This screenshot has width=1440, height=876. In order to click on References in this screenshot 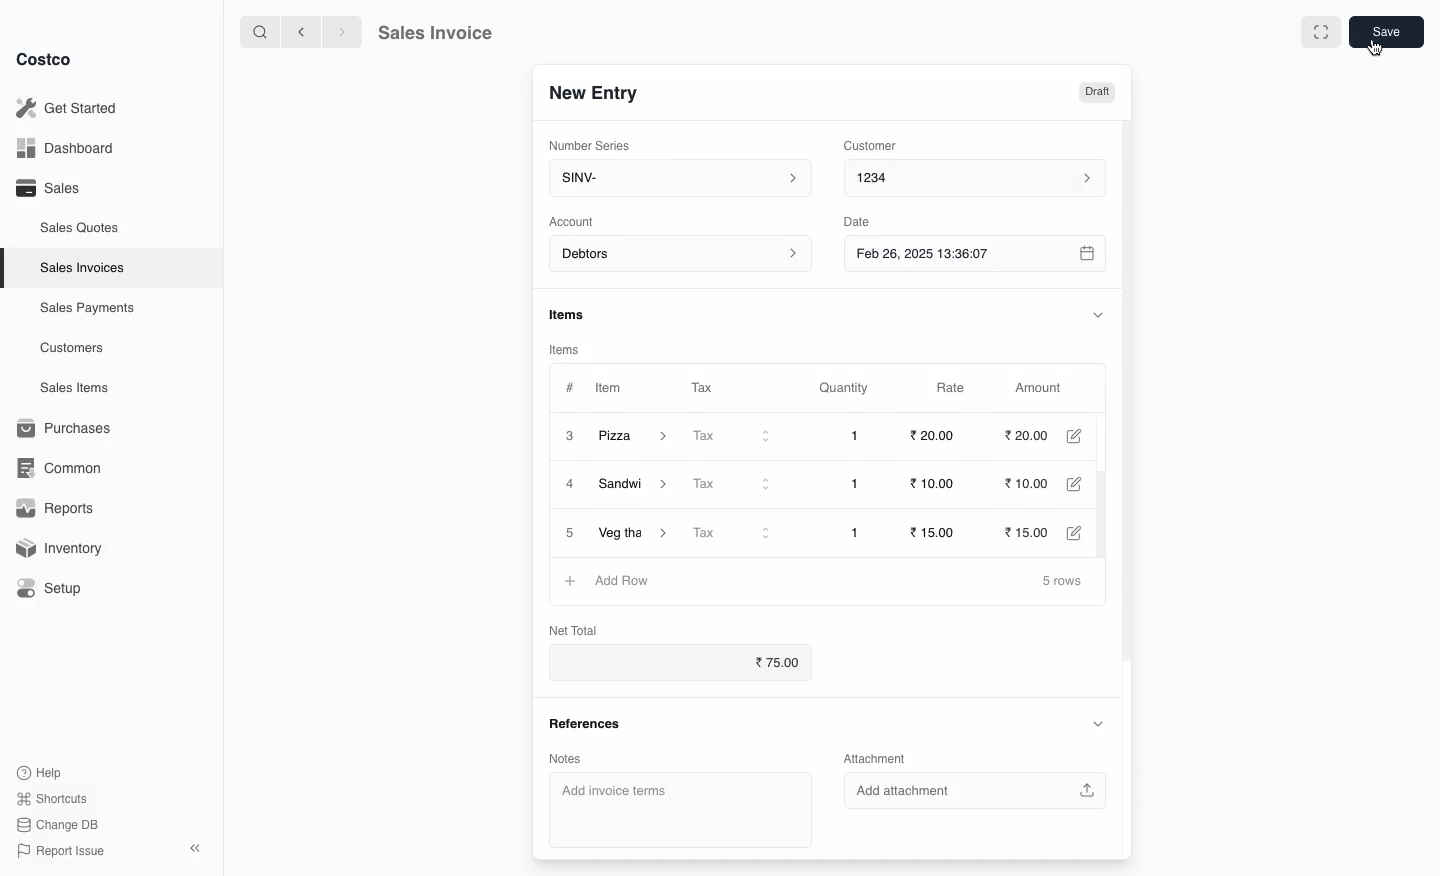, I will do `click(584, 721)`.